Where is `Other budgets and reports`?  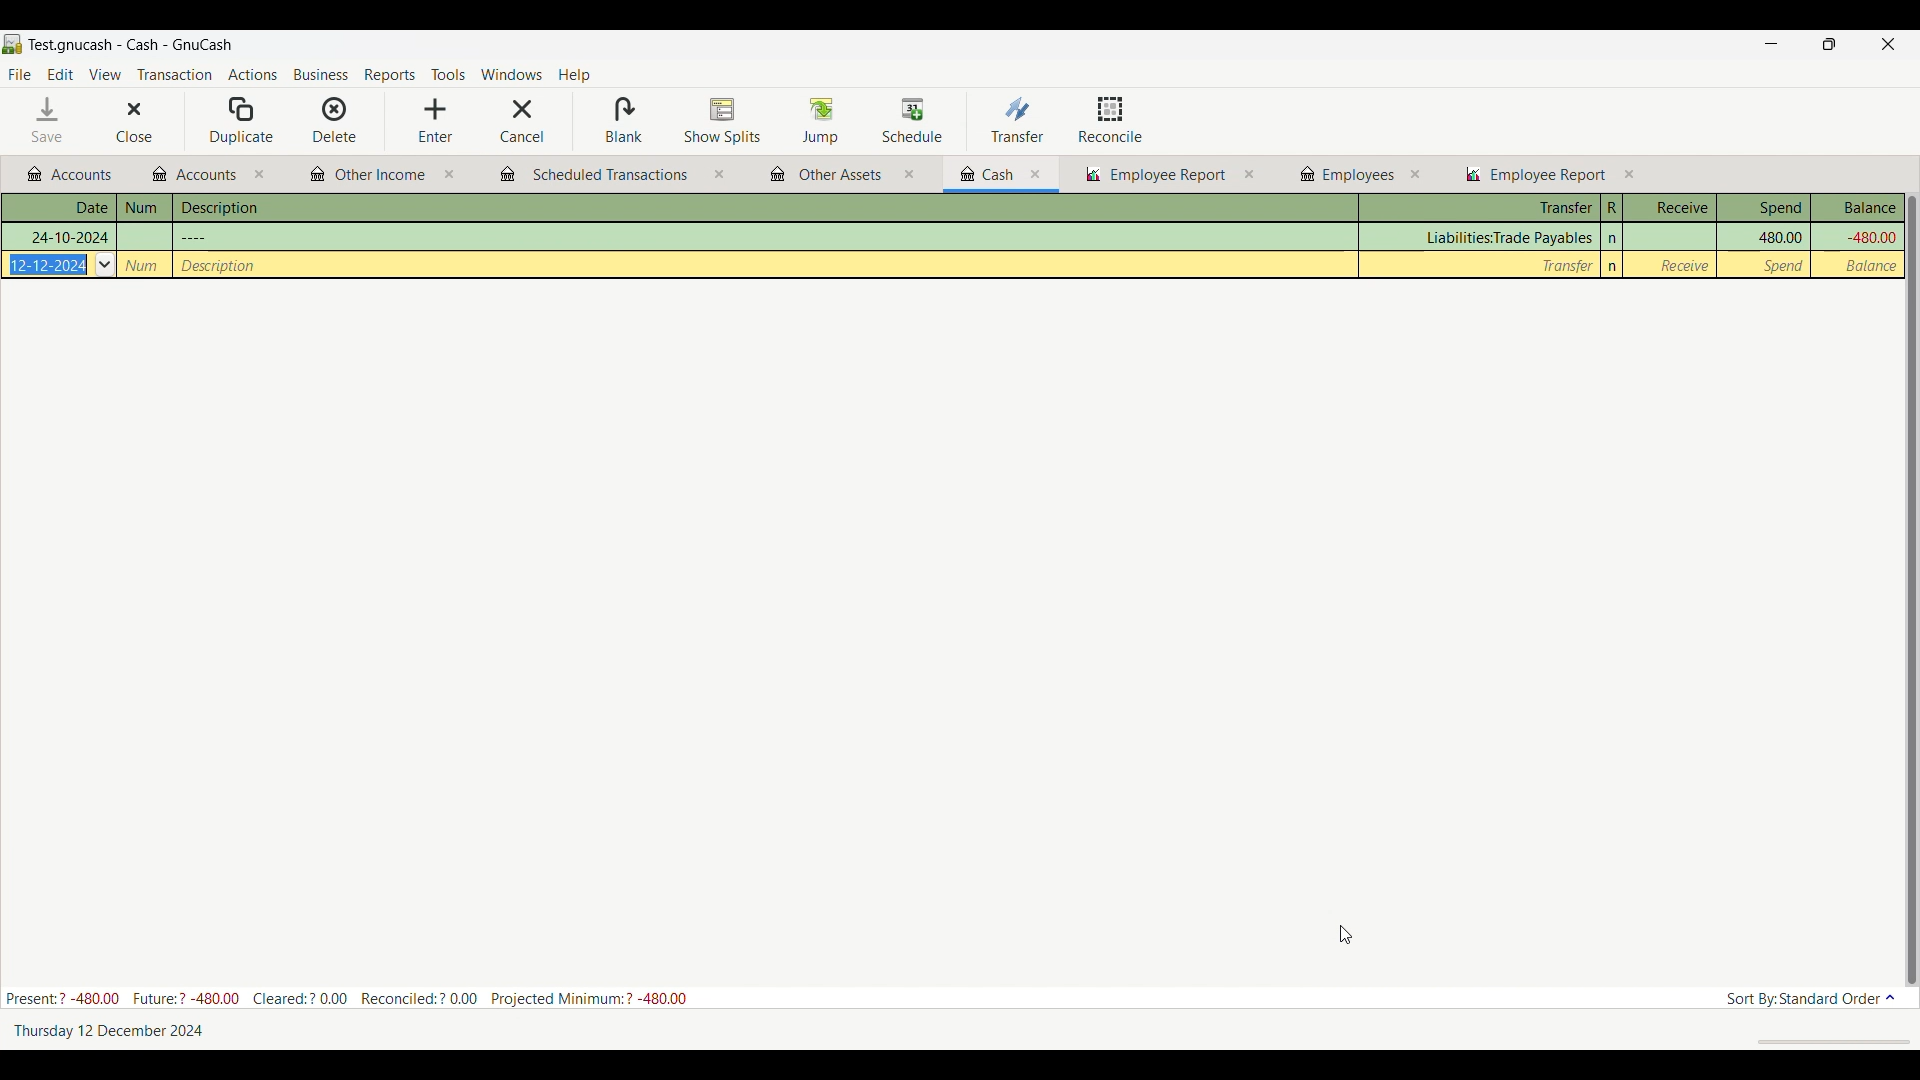
Other budgets and reports is located at coordinates (1347, 174).